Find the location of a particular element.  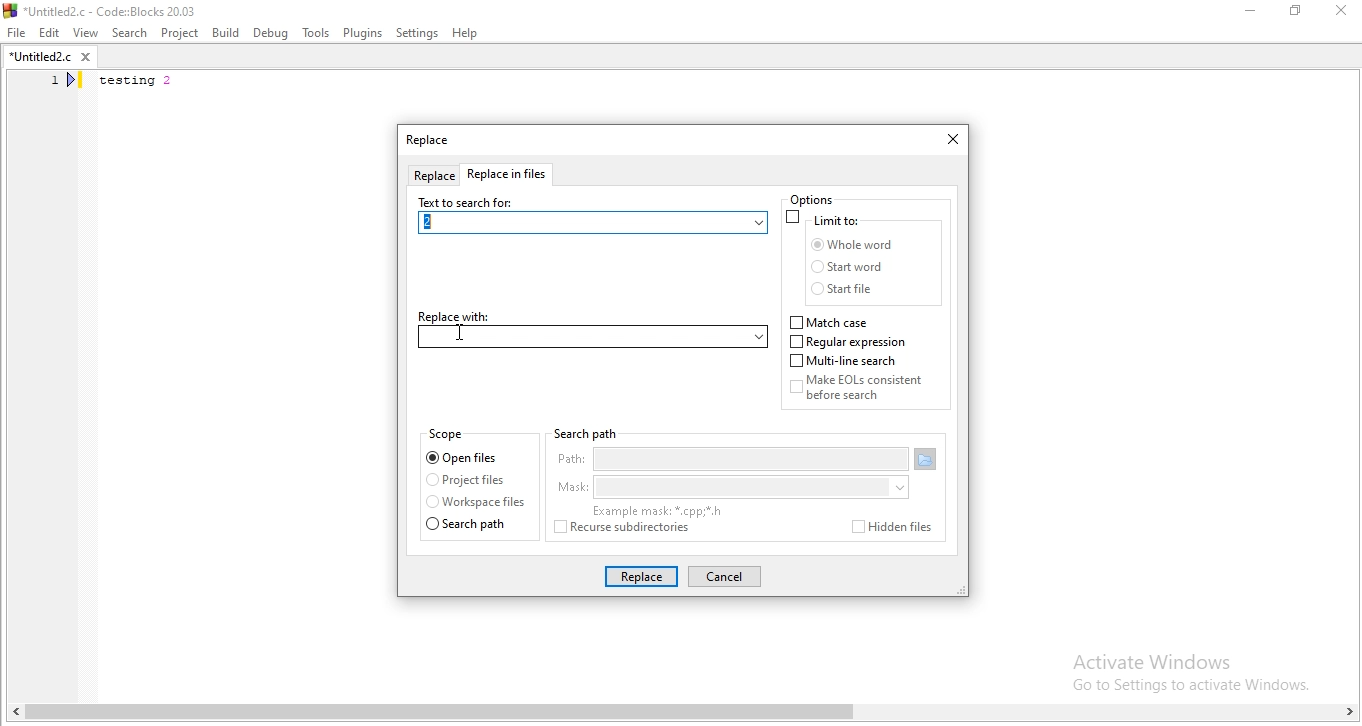

Tools  is located at coordinates (315, 34).